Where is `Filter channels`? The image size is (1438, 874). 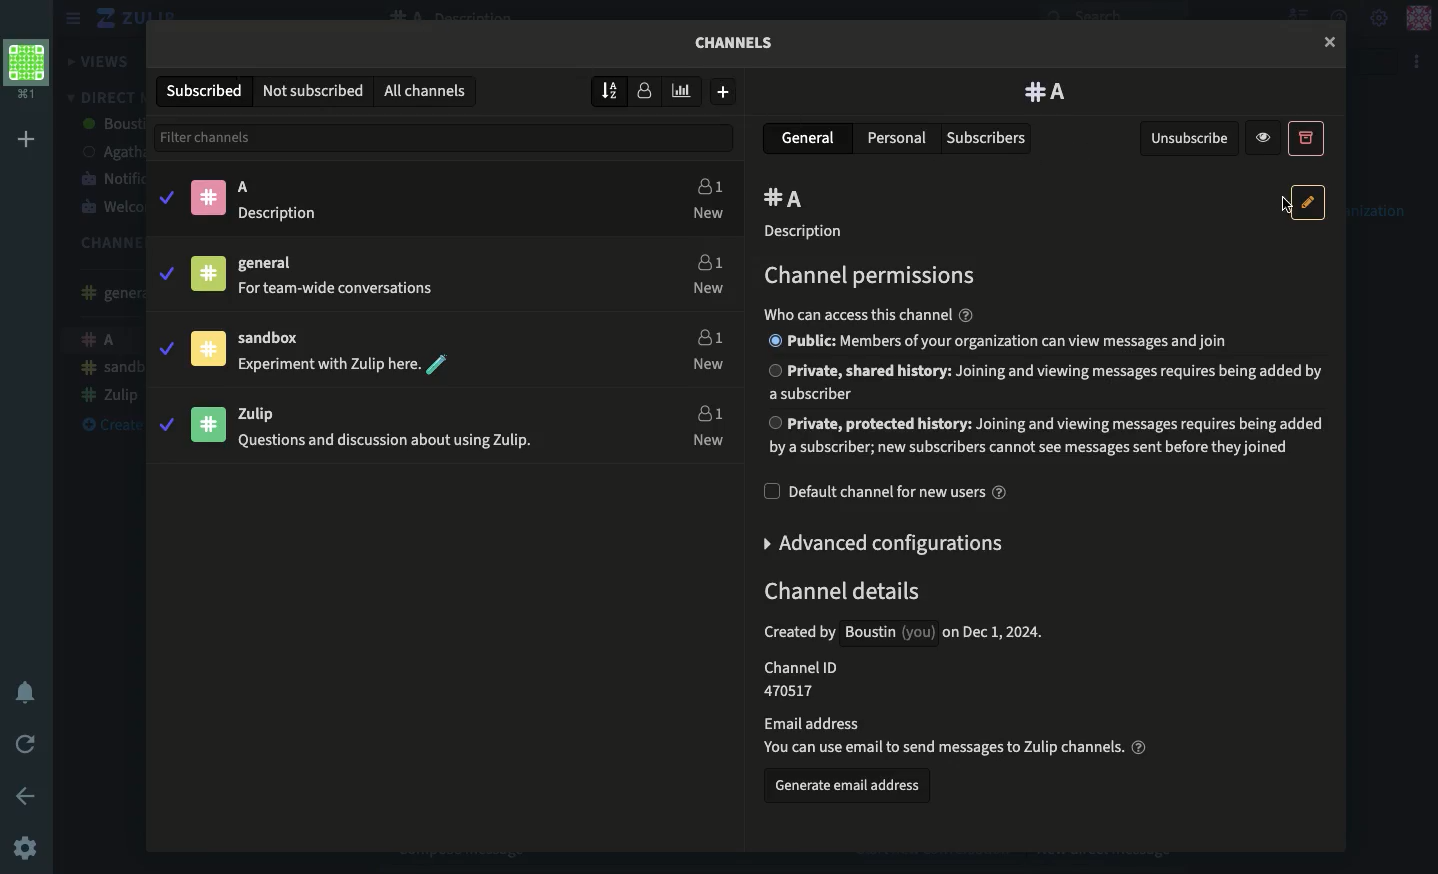 Filter channels is located at coordinates (448, 137).